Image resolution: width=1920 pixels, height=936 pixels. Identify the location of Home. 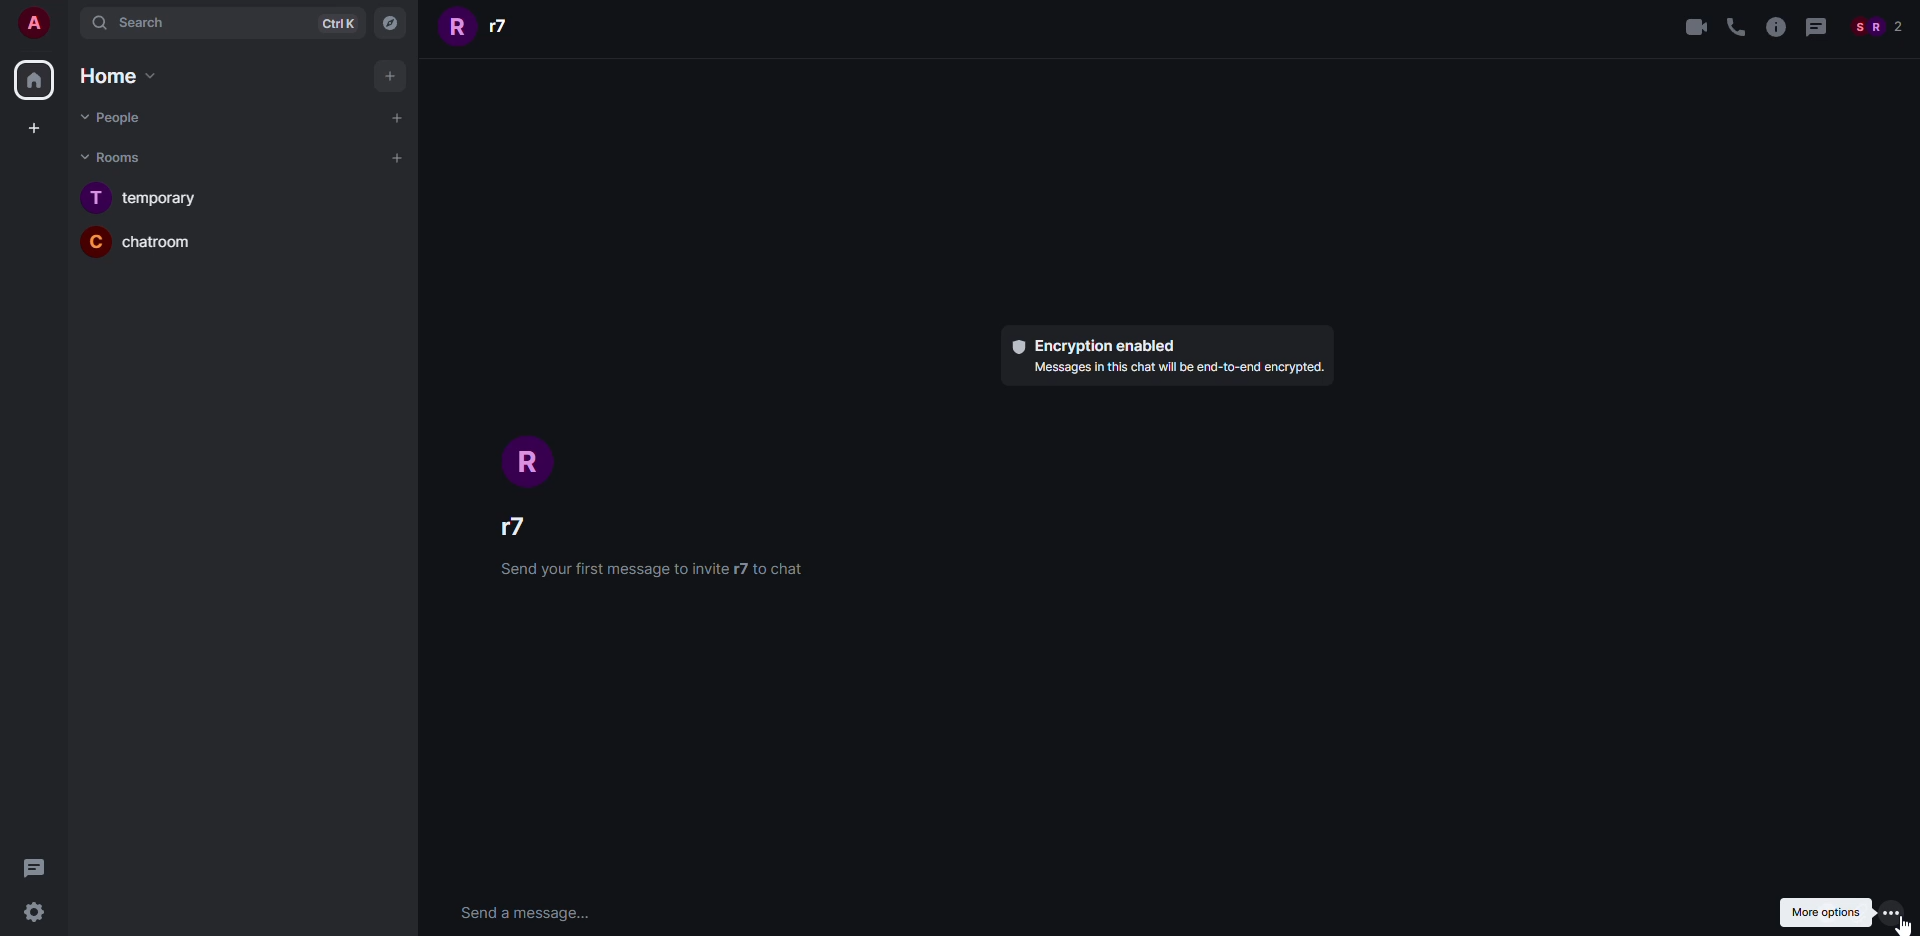
(112, 75).